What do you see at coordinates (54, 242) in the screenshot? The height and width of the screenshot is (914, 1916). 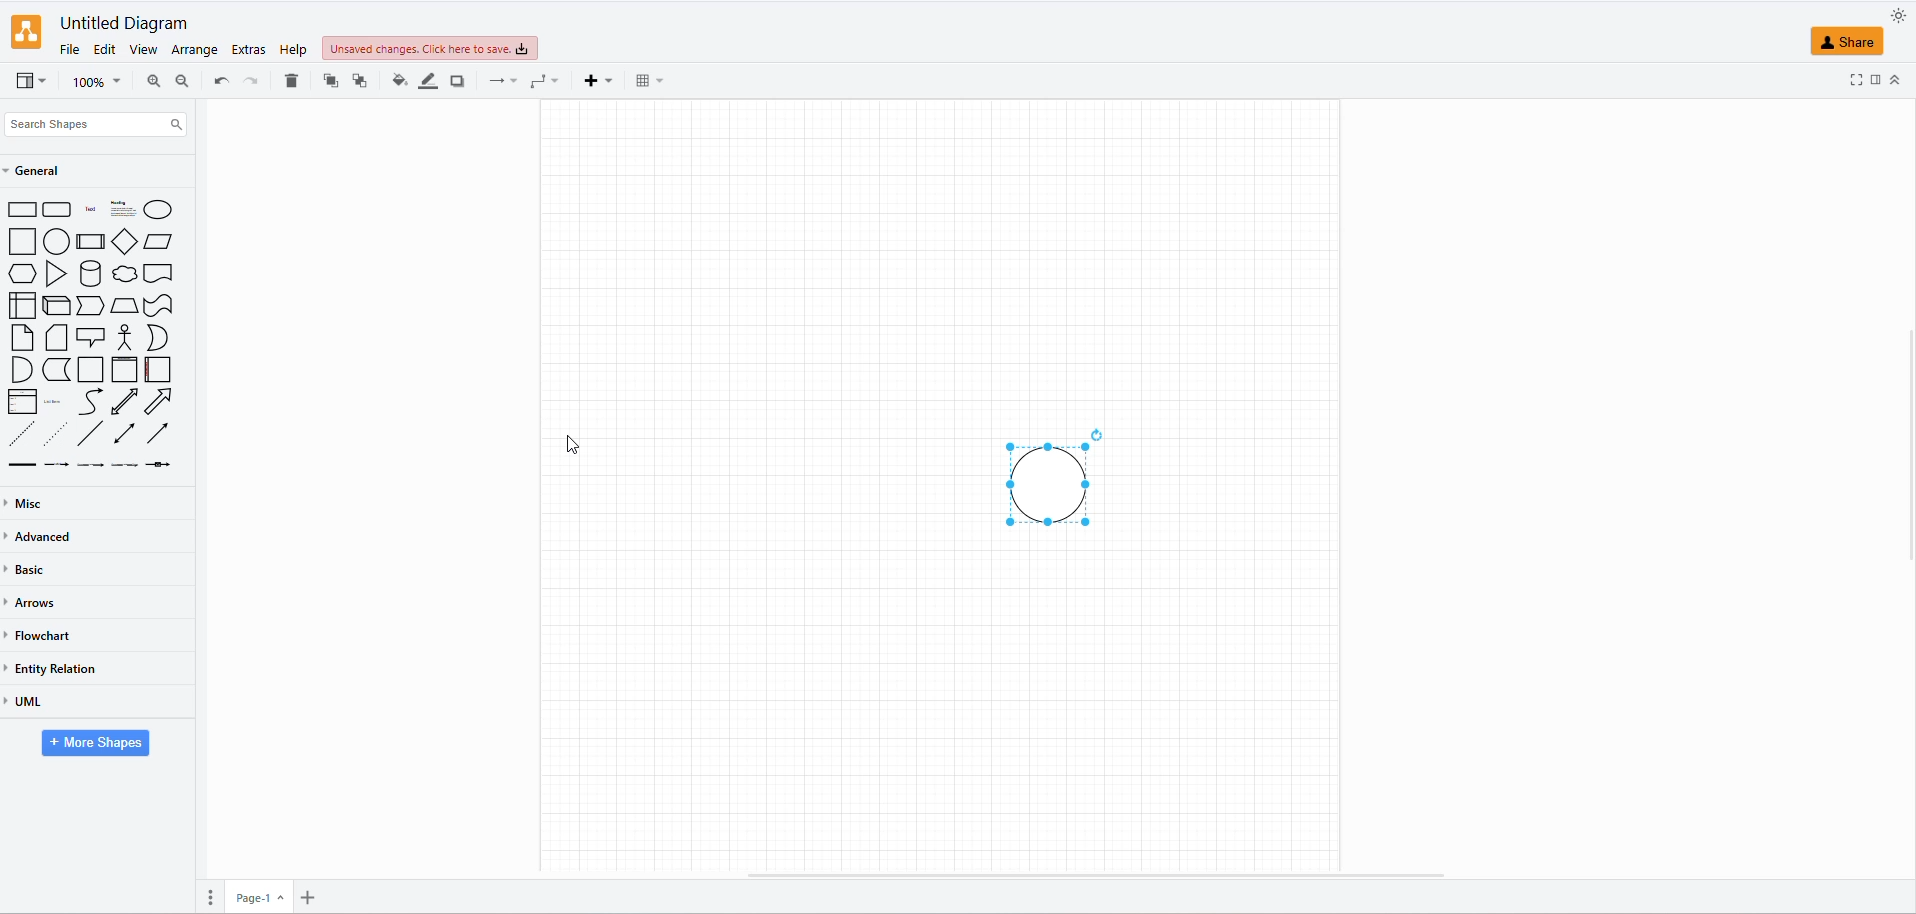 I see `CIRCLE` at bounding box center [54, 242].